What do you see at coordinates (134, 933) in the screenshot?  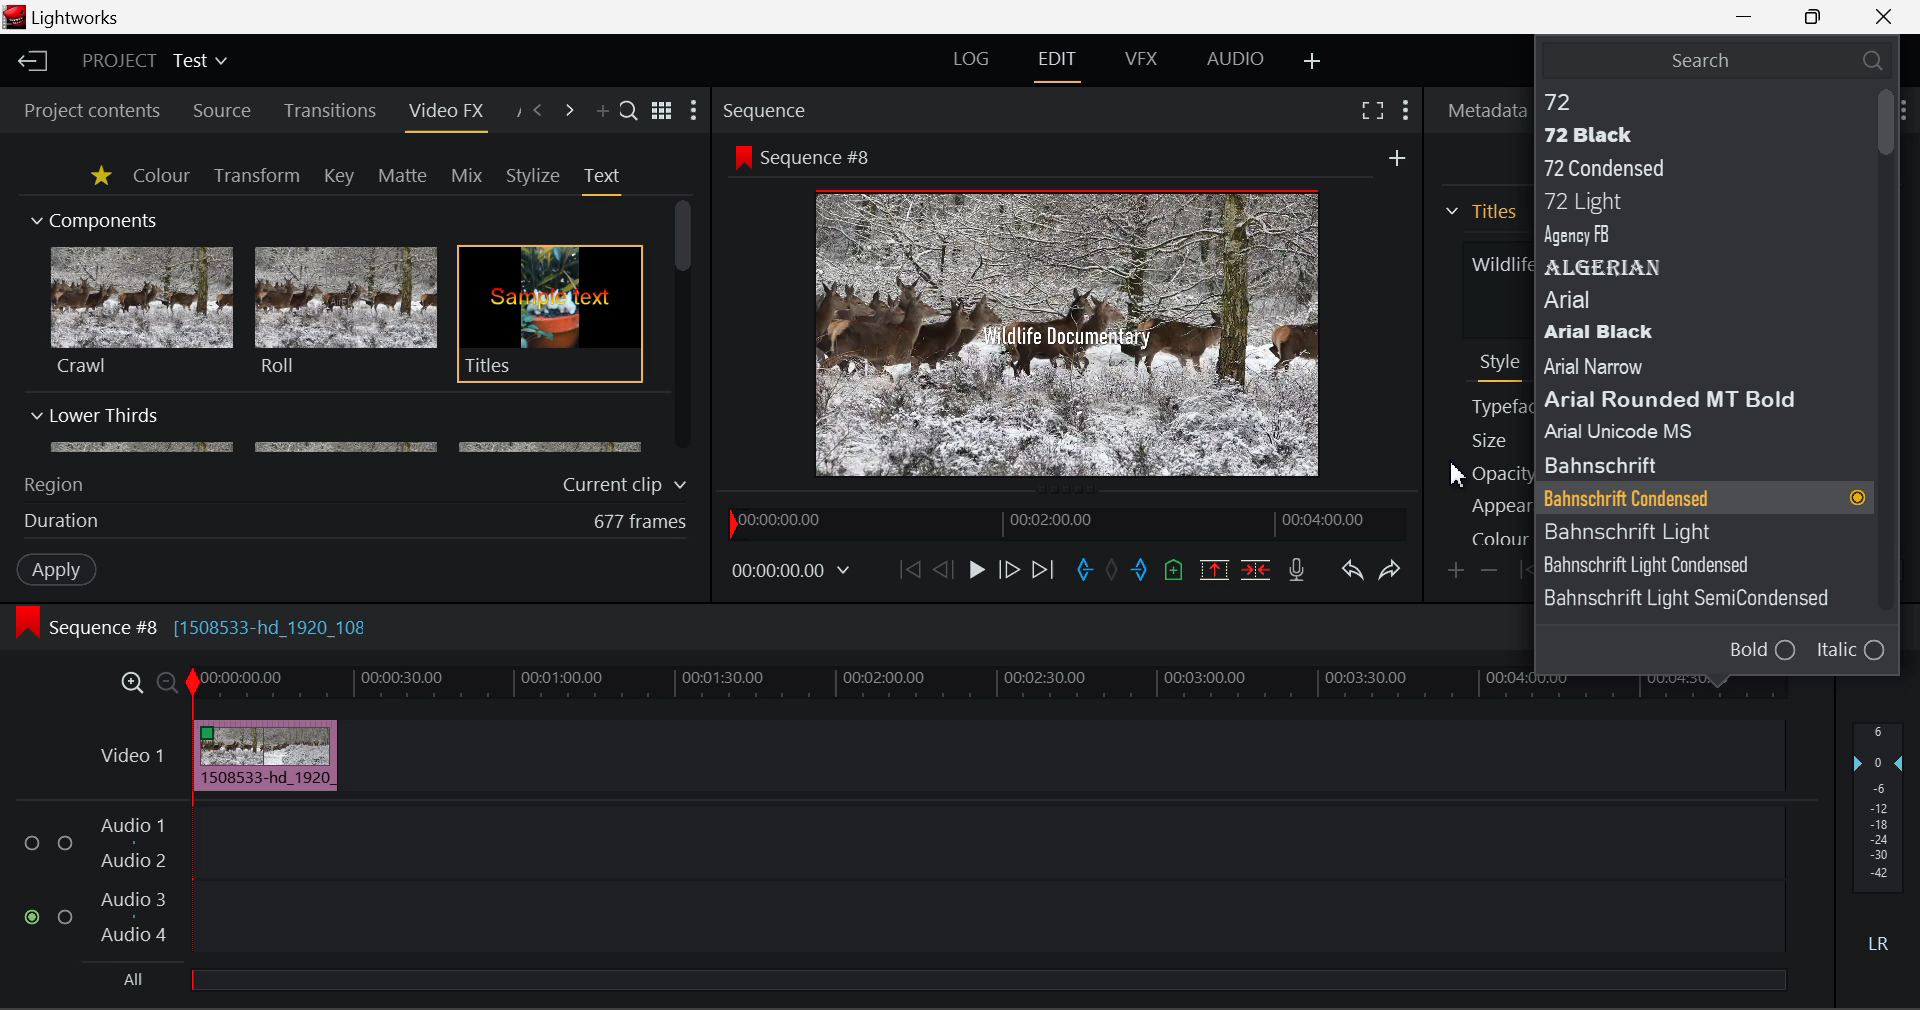 I see `Audio 4` at bounding box center [134, 933].